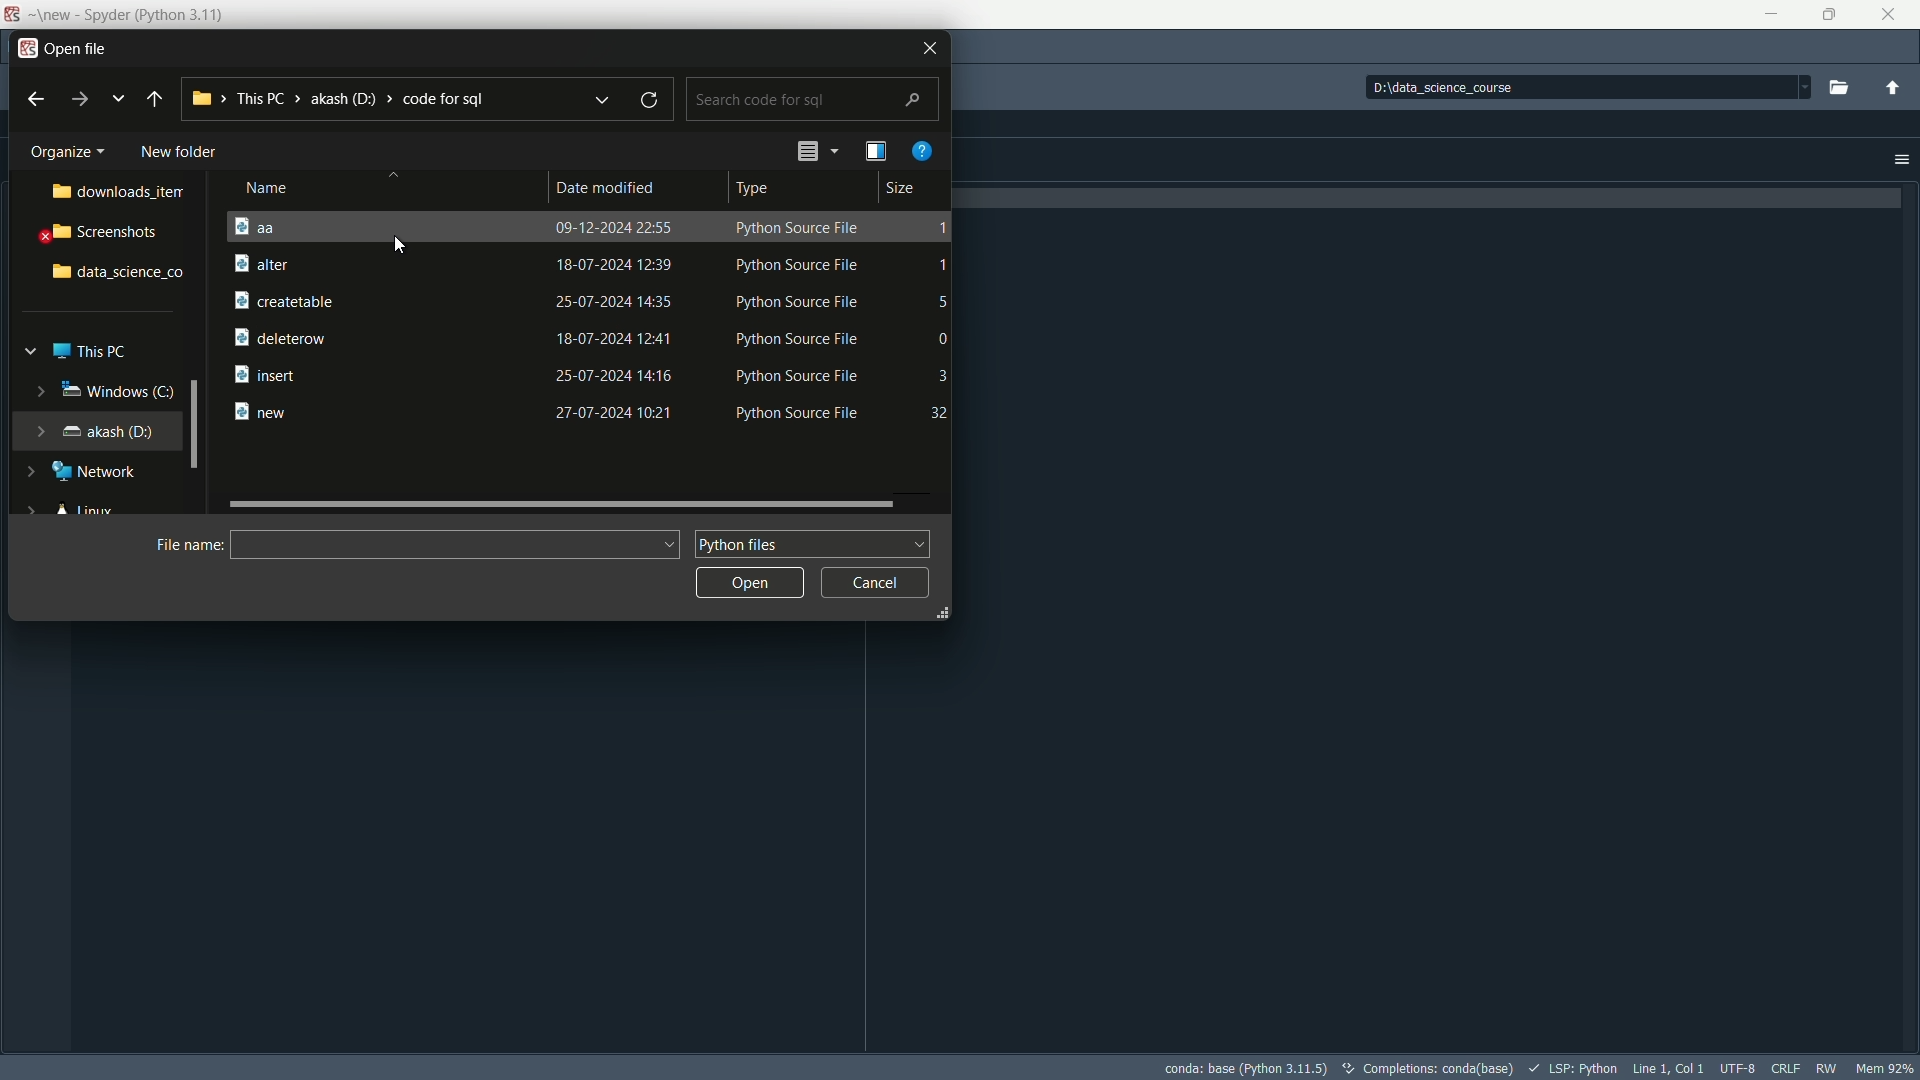 Image resolution: width=1920 pixels, height=1080 pixels. What do you see at coordinates (289, 187) in the screenshot?
I see `name` at bounding box center [289, 187].